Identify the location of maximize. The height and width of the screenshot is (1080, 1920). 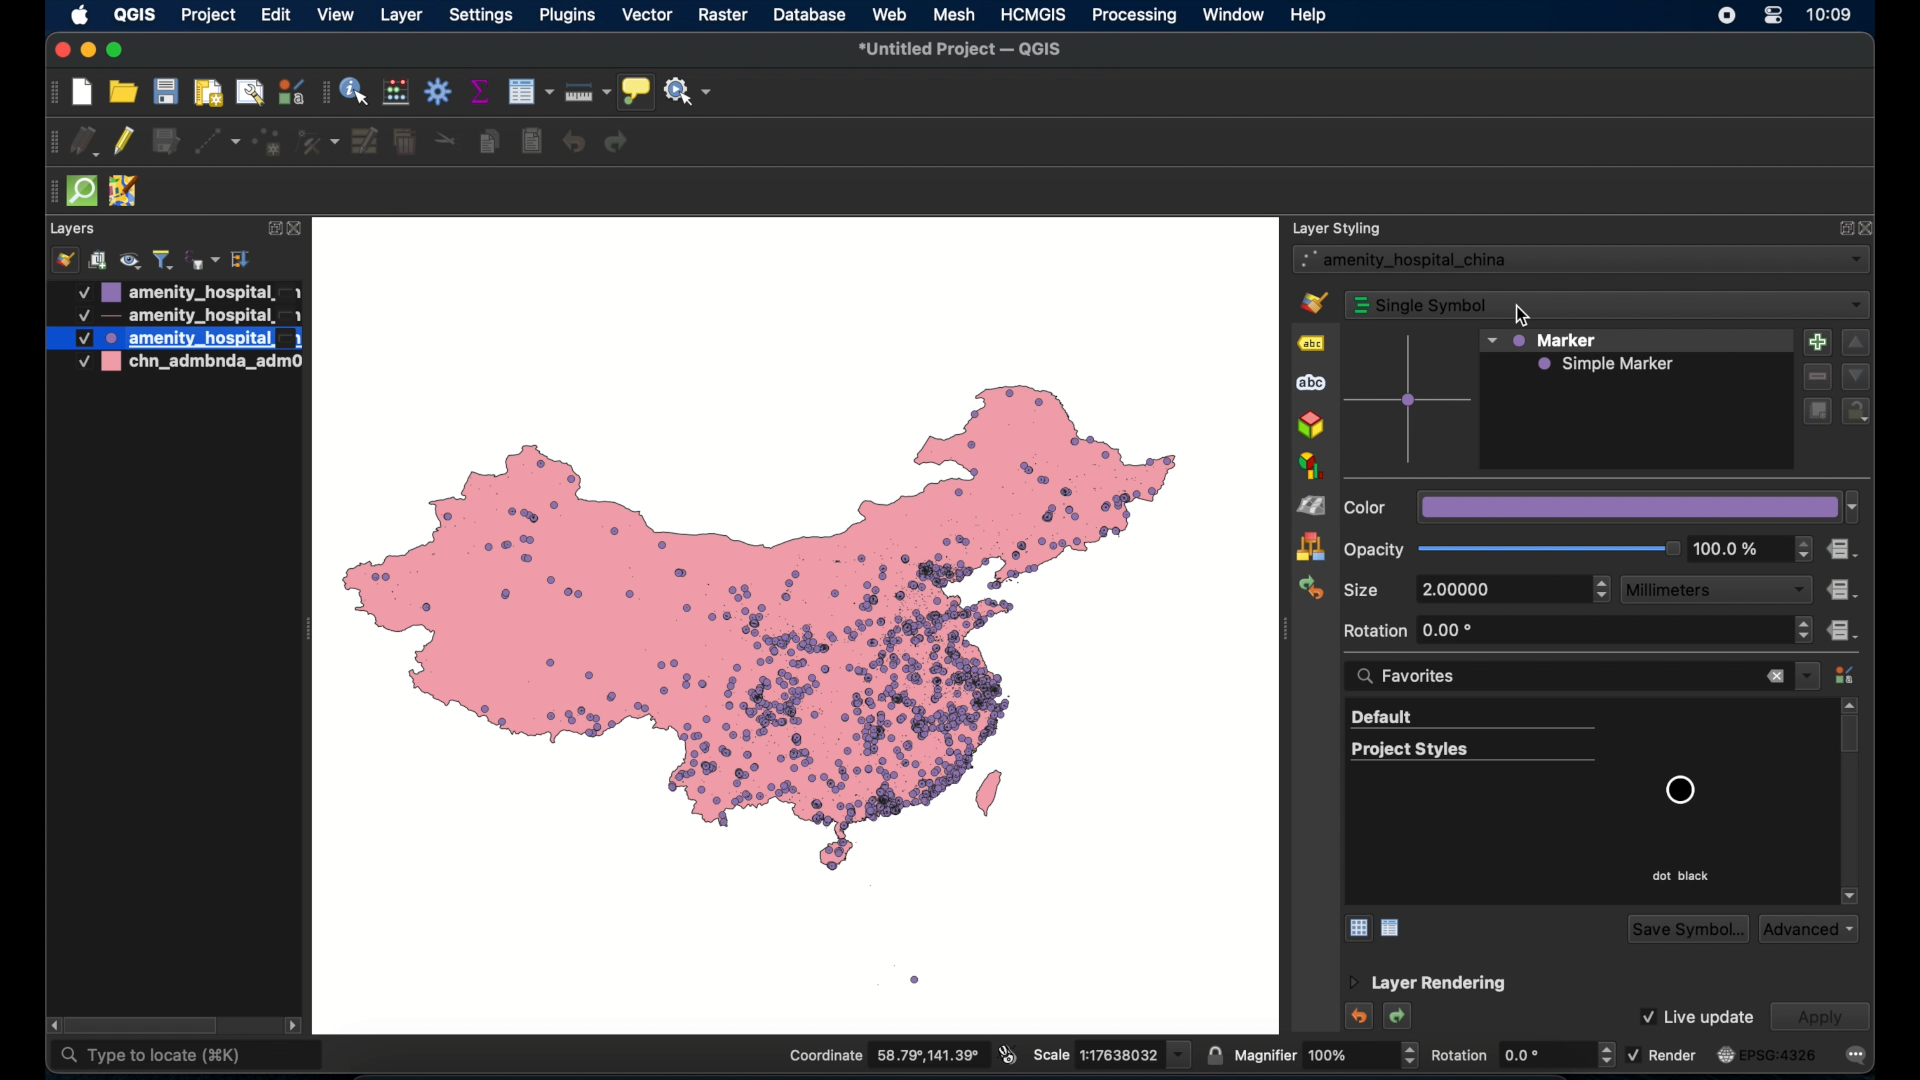
(119, 51).